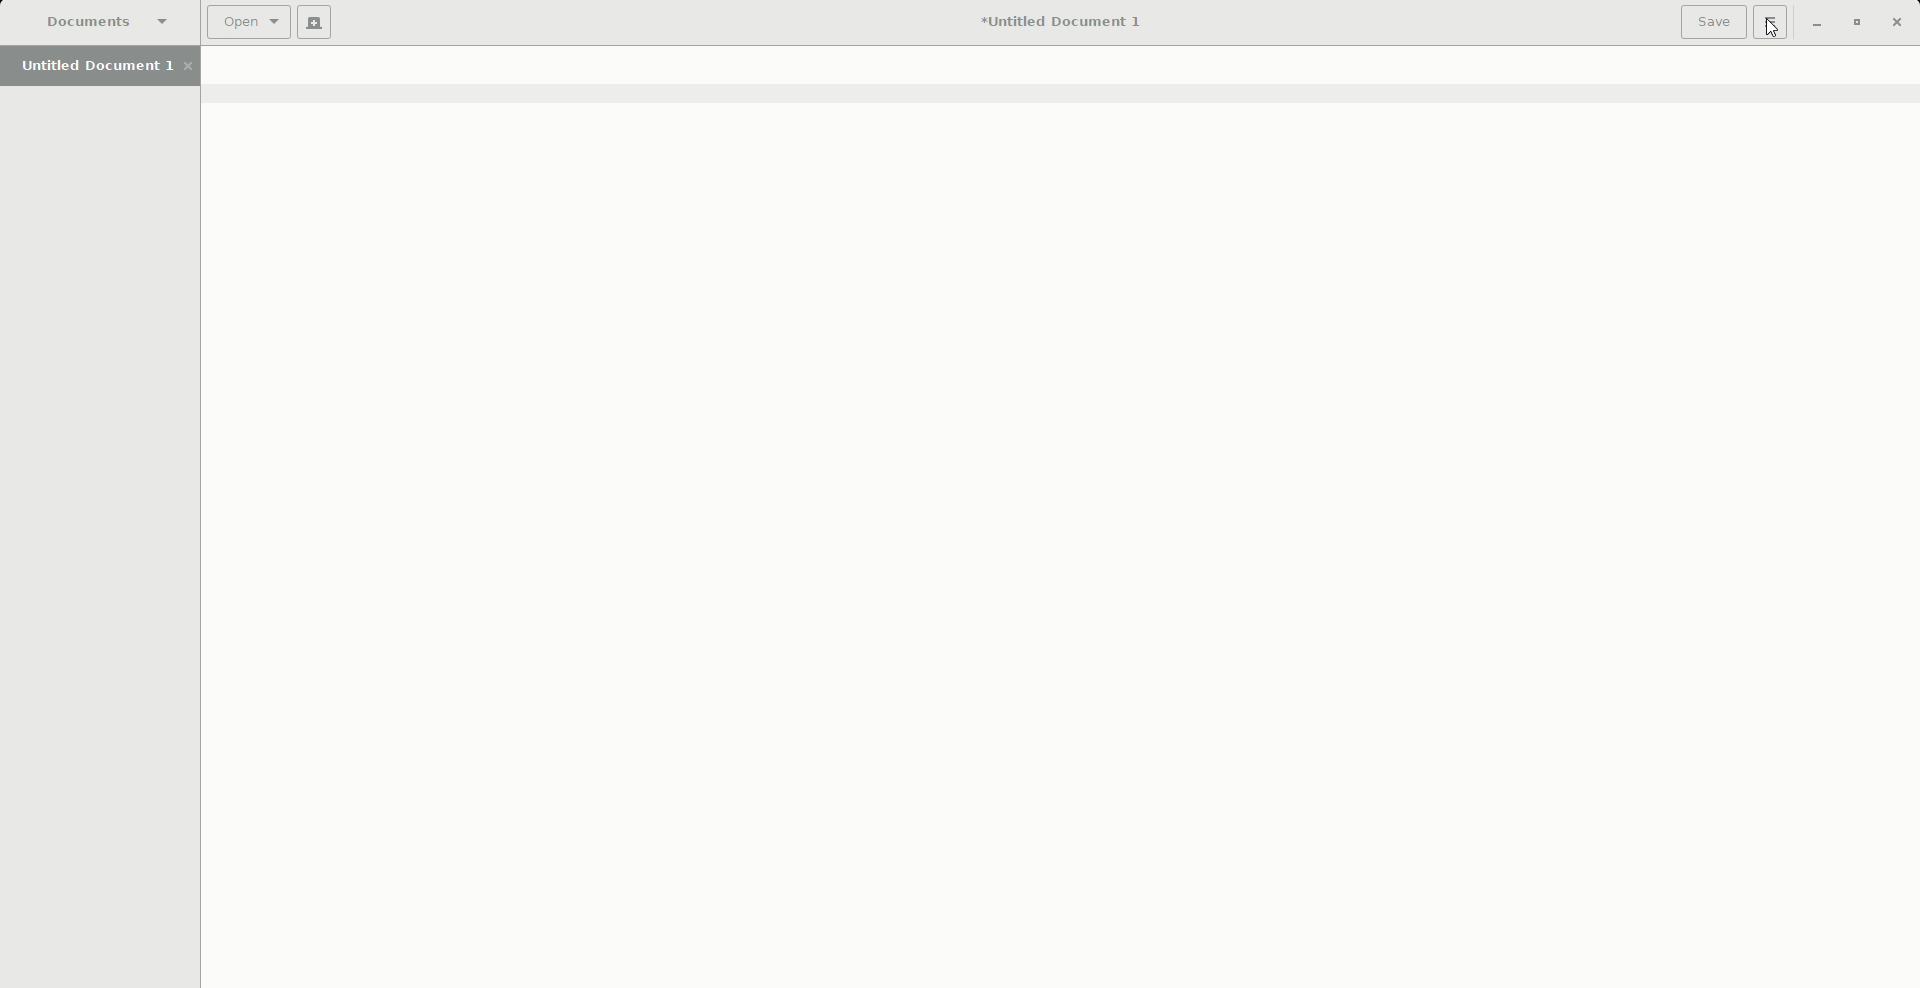 The height and width of the screenshot is (988, 1920). Describe the element at coordinates (106, 68) in the screenshot. I see `Untitled Document 1` at that location.